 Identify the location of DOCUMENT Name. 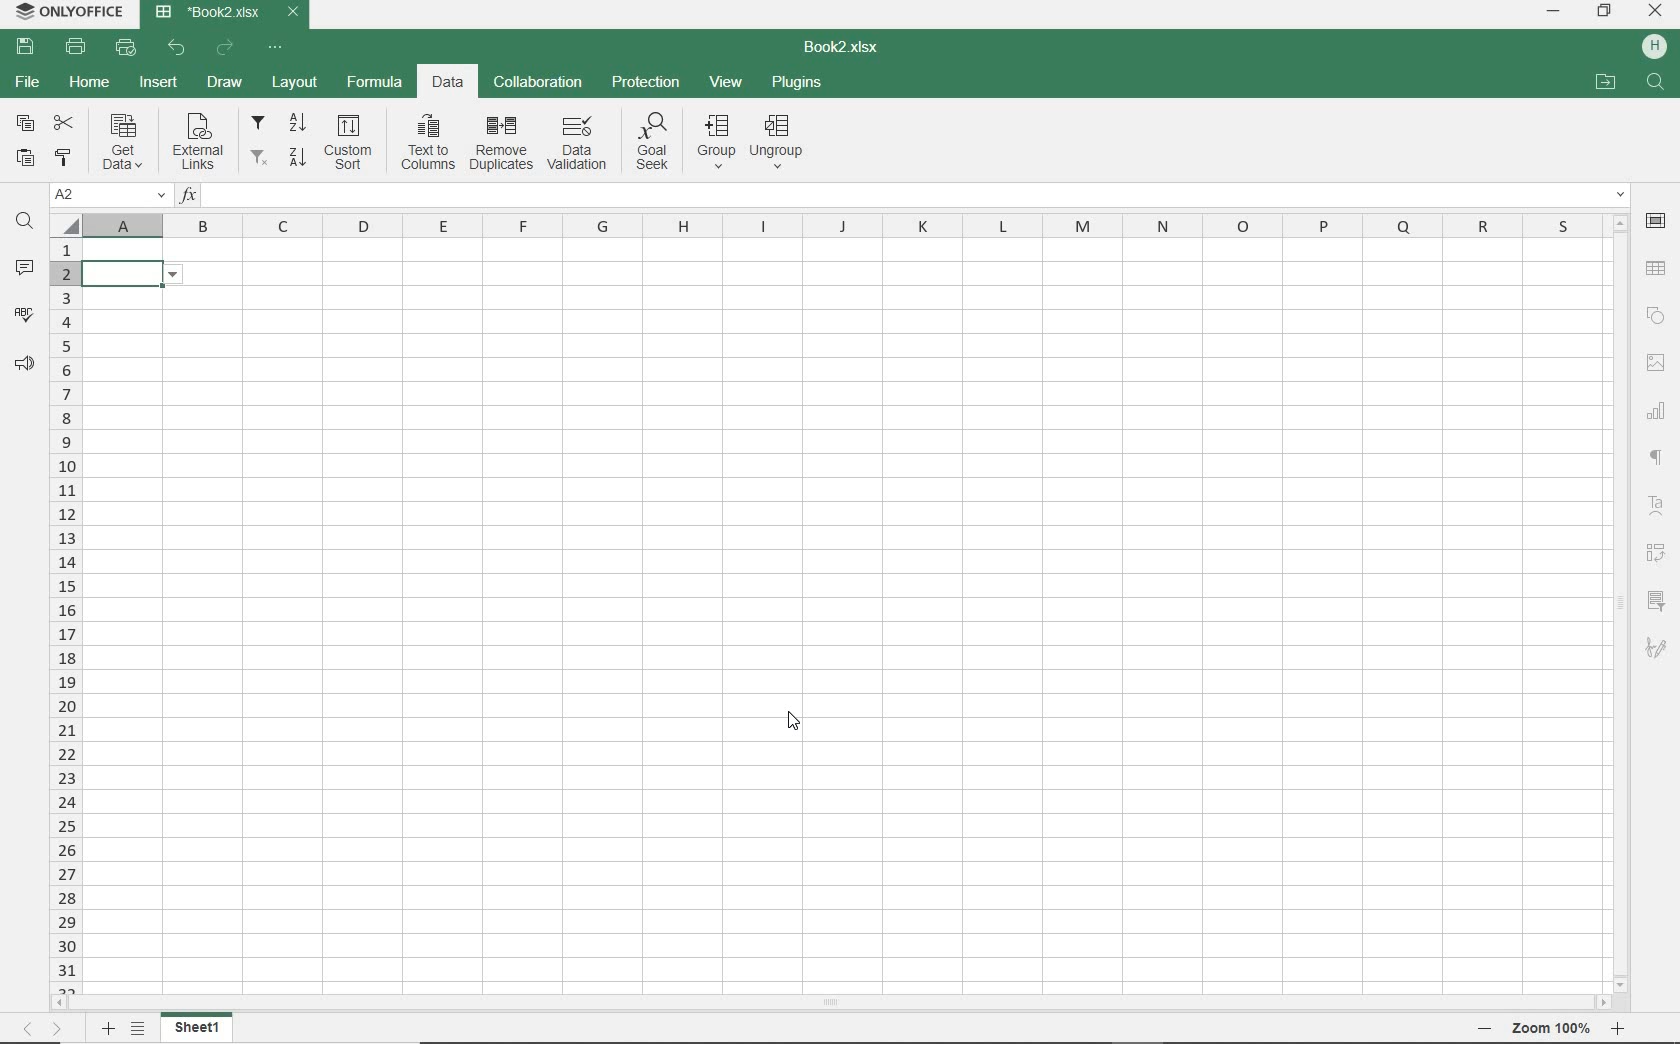
(208, 13).